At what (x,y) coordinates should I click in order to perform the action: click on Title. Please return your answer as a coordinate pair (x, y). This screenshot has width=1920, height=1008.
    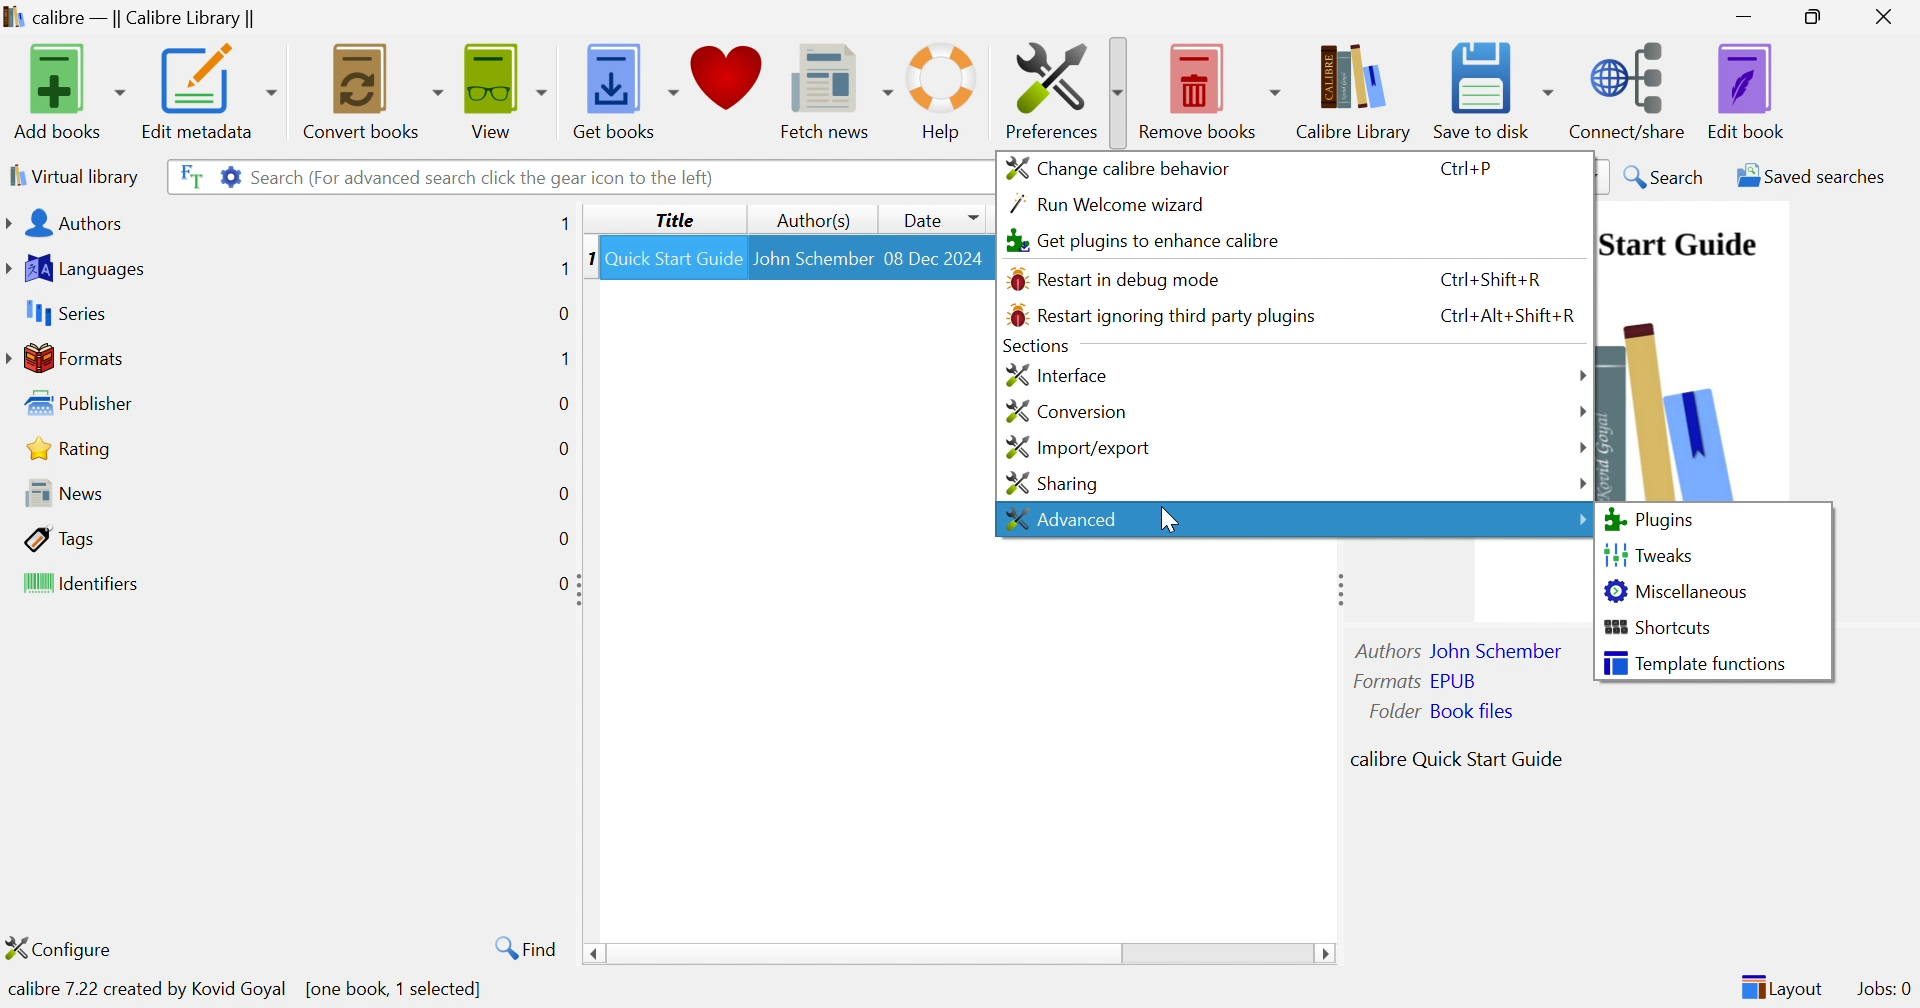
    Looking at the image, I should click on (679, 220).